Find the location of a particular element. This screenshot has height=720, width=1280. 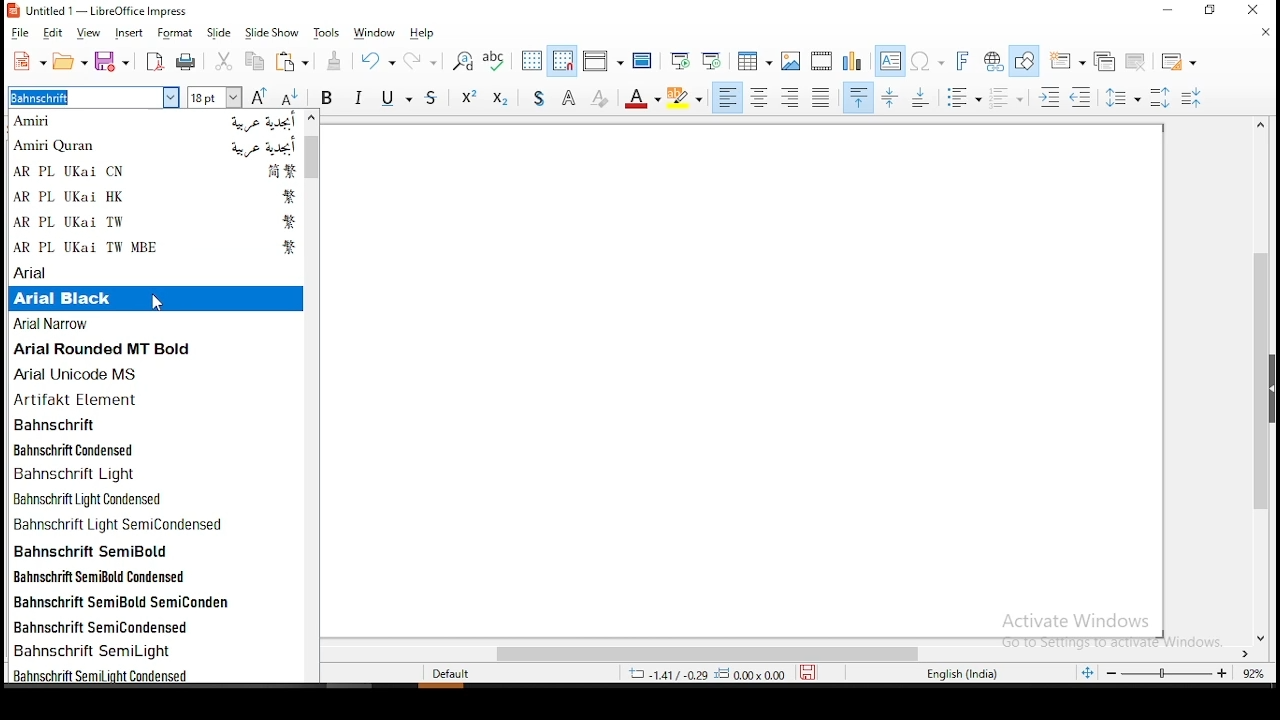

copy is located at coordinates (255, 63).